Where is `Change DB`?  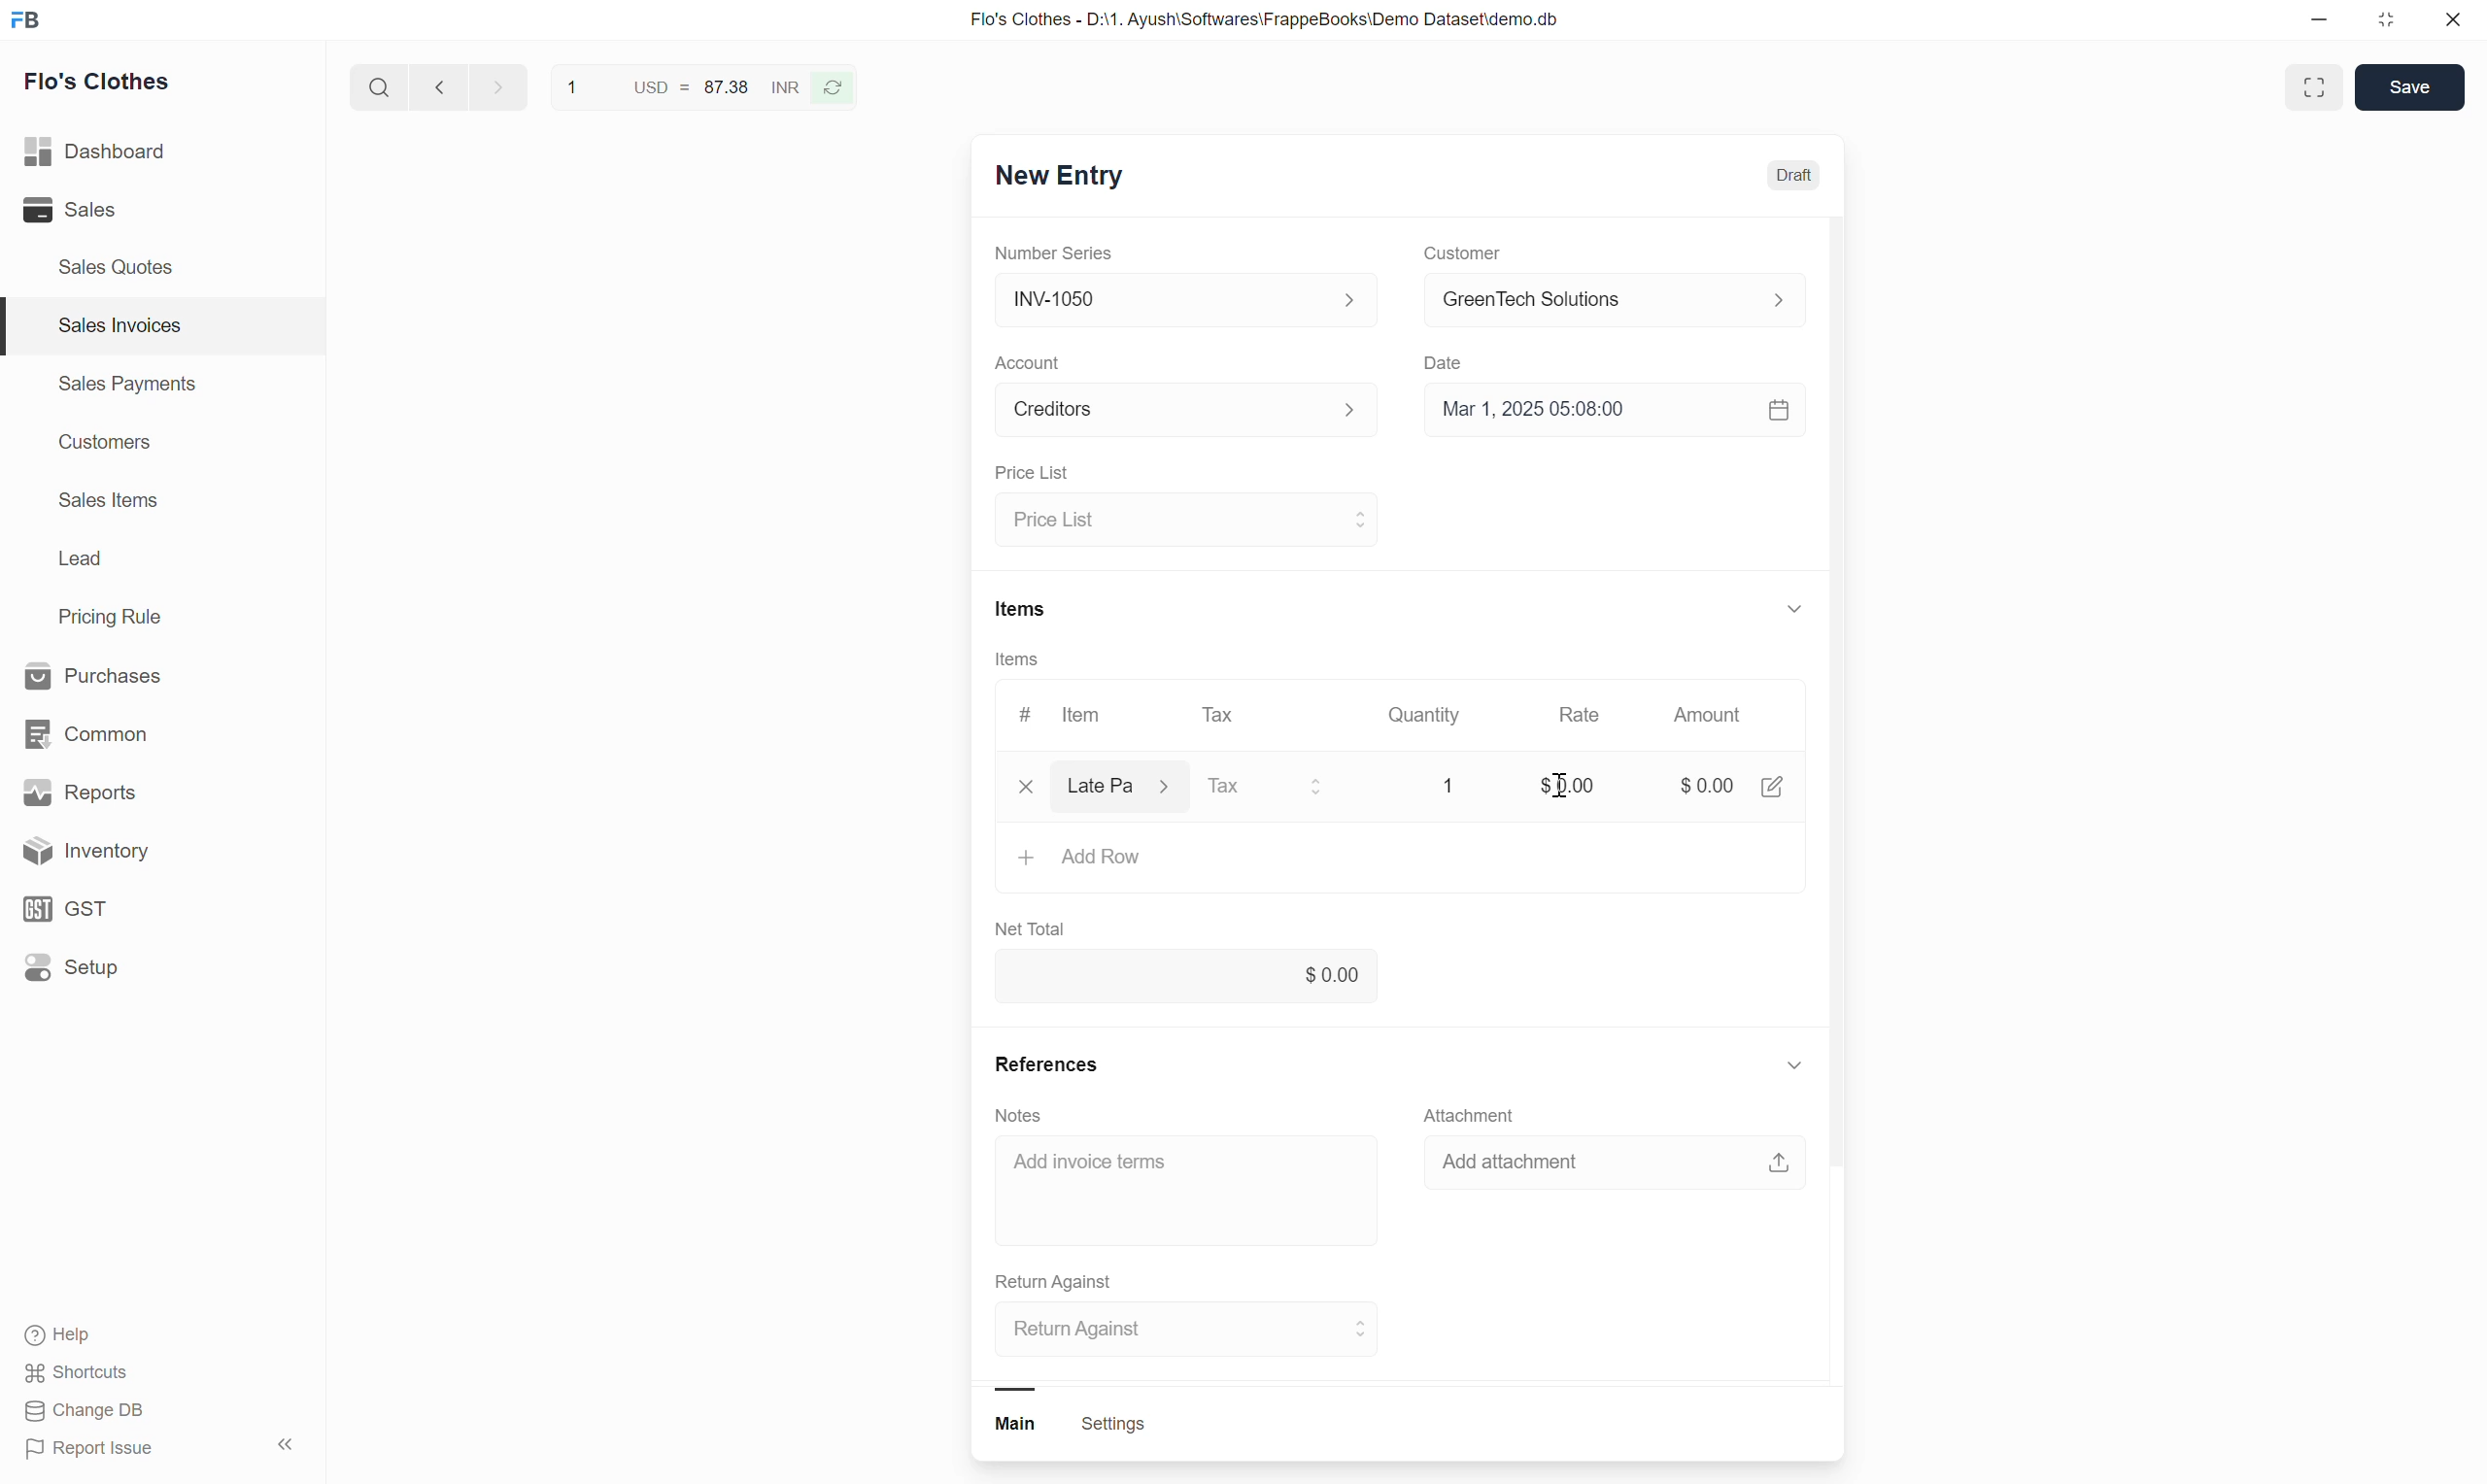
Change DB is located at coordinates (88, 1414).